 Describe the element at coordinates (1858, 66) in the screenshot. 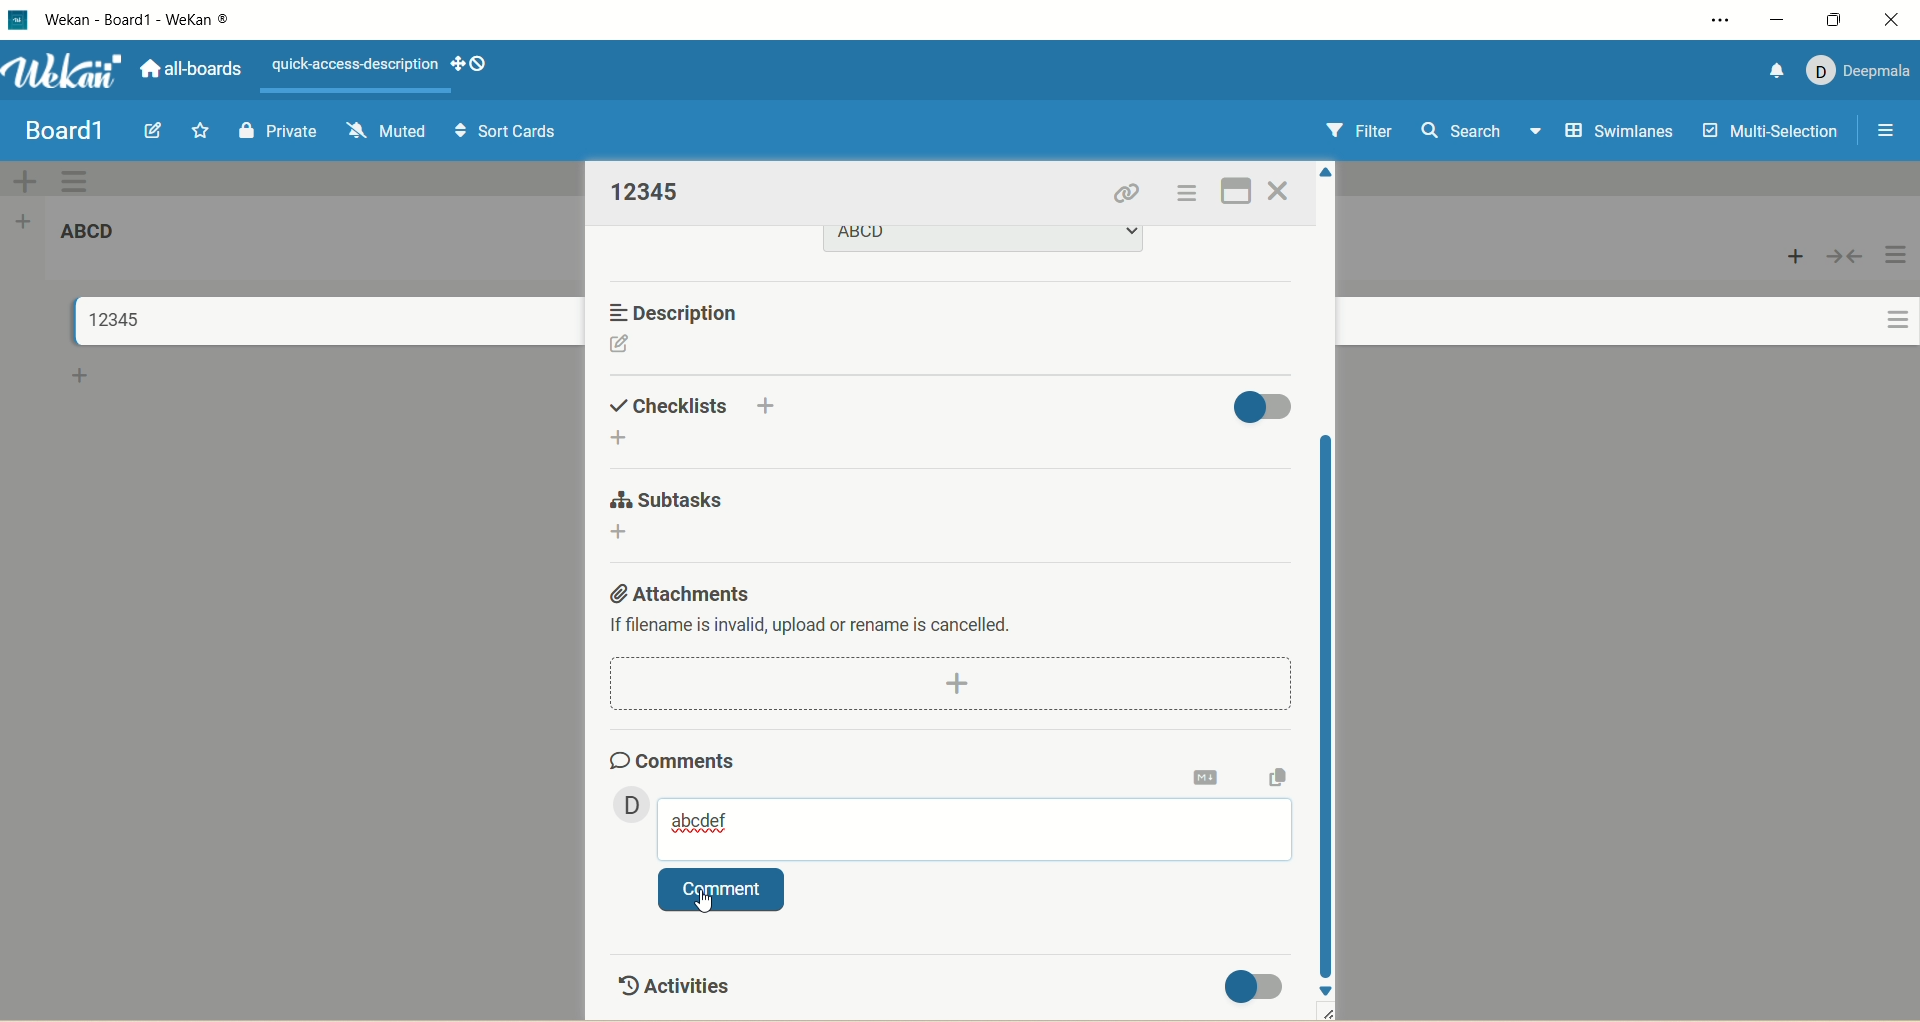

I see `account` at that location.